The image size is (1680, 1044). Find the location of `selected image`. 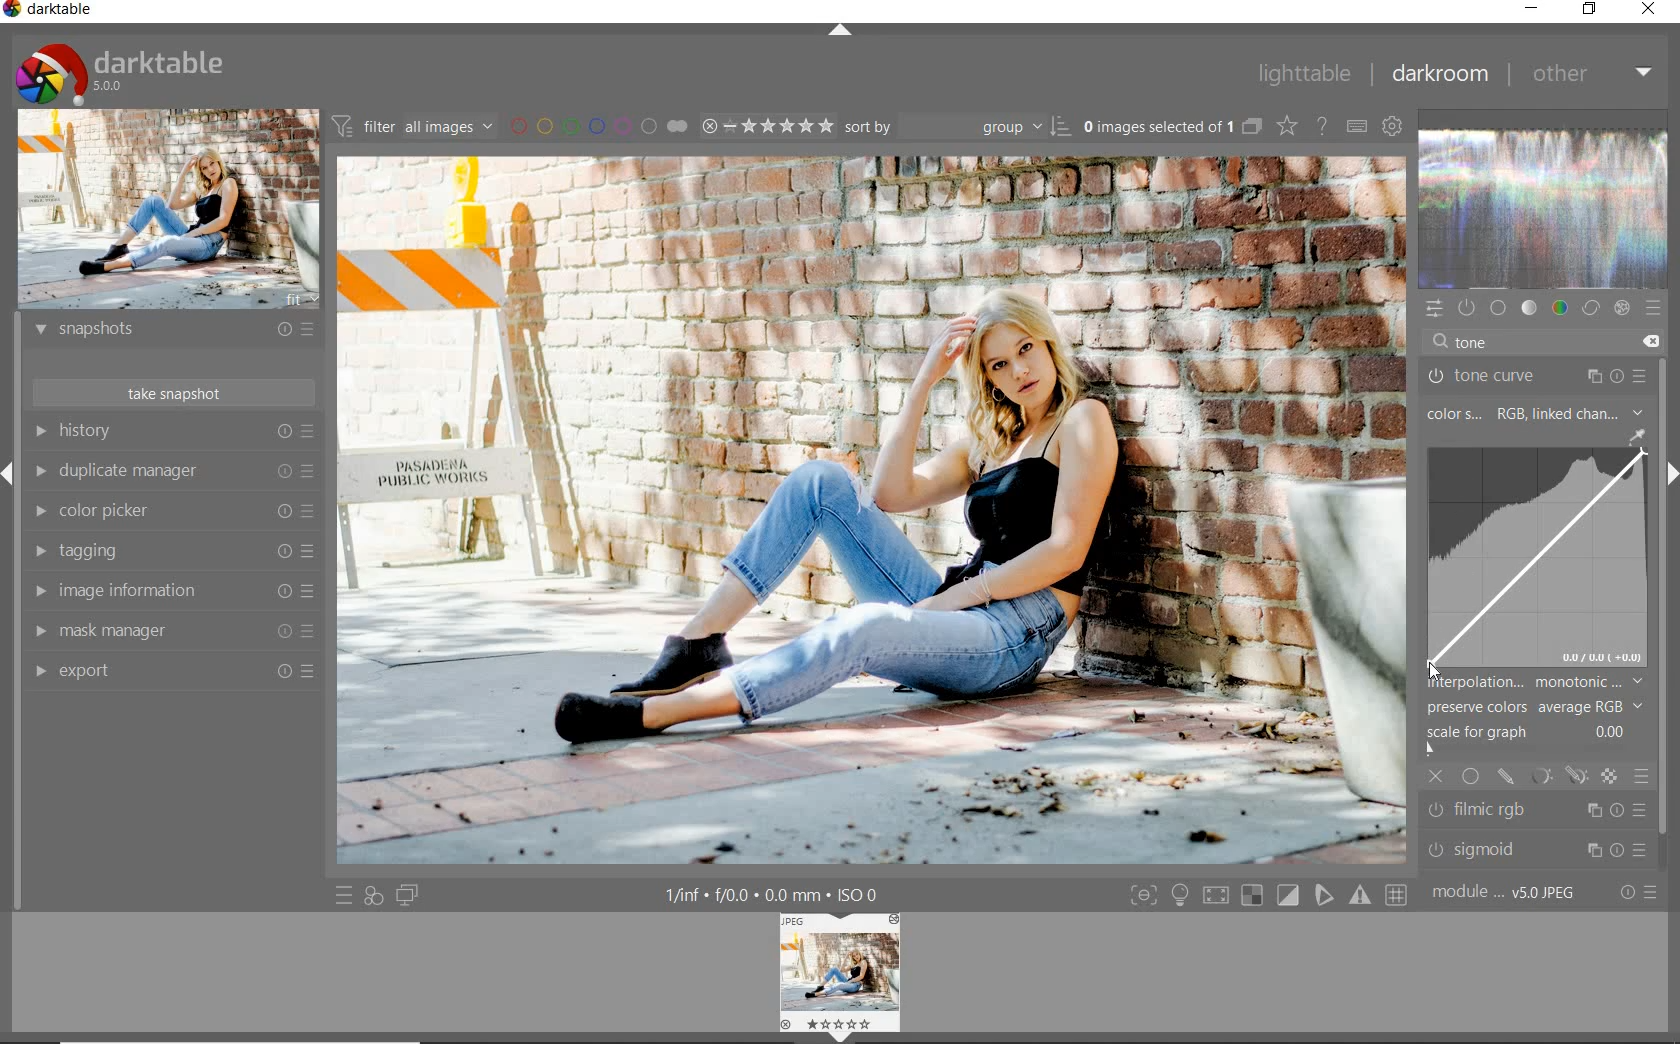

selected image is located at coordinates (870, 514).